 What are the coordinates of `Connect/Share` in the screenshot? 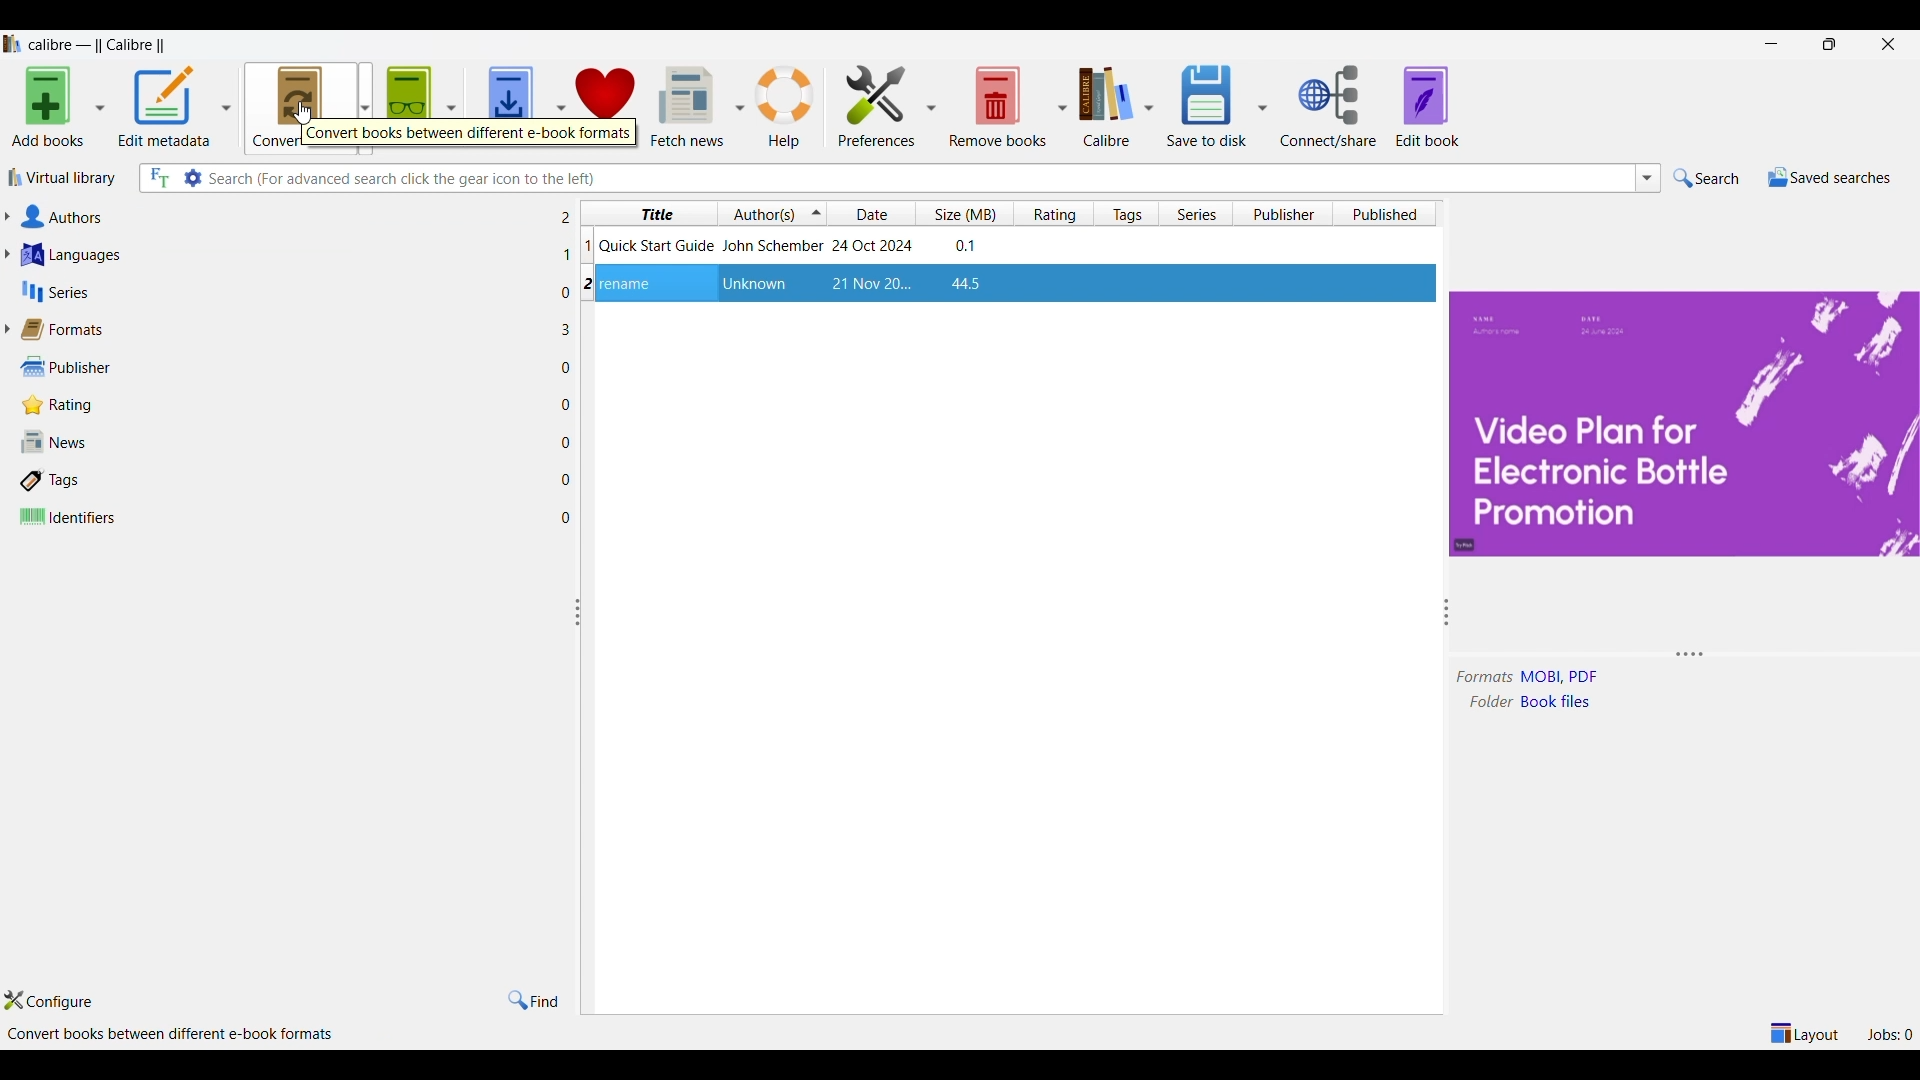 It's located at (1328, 106).